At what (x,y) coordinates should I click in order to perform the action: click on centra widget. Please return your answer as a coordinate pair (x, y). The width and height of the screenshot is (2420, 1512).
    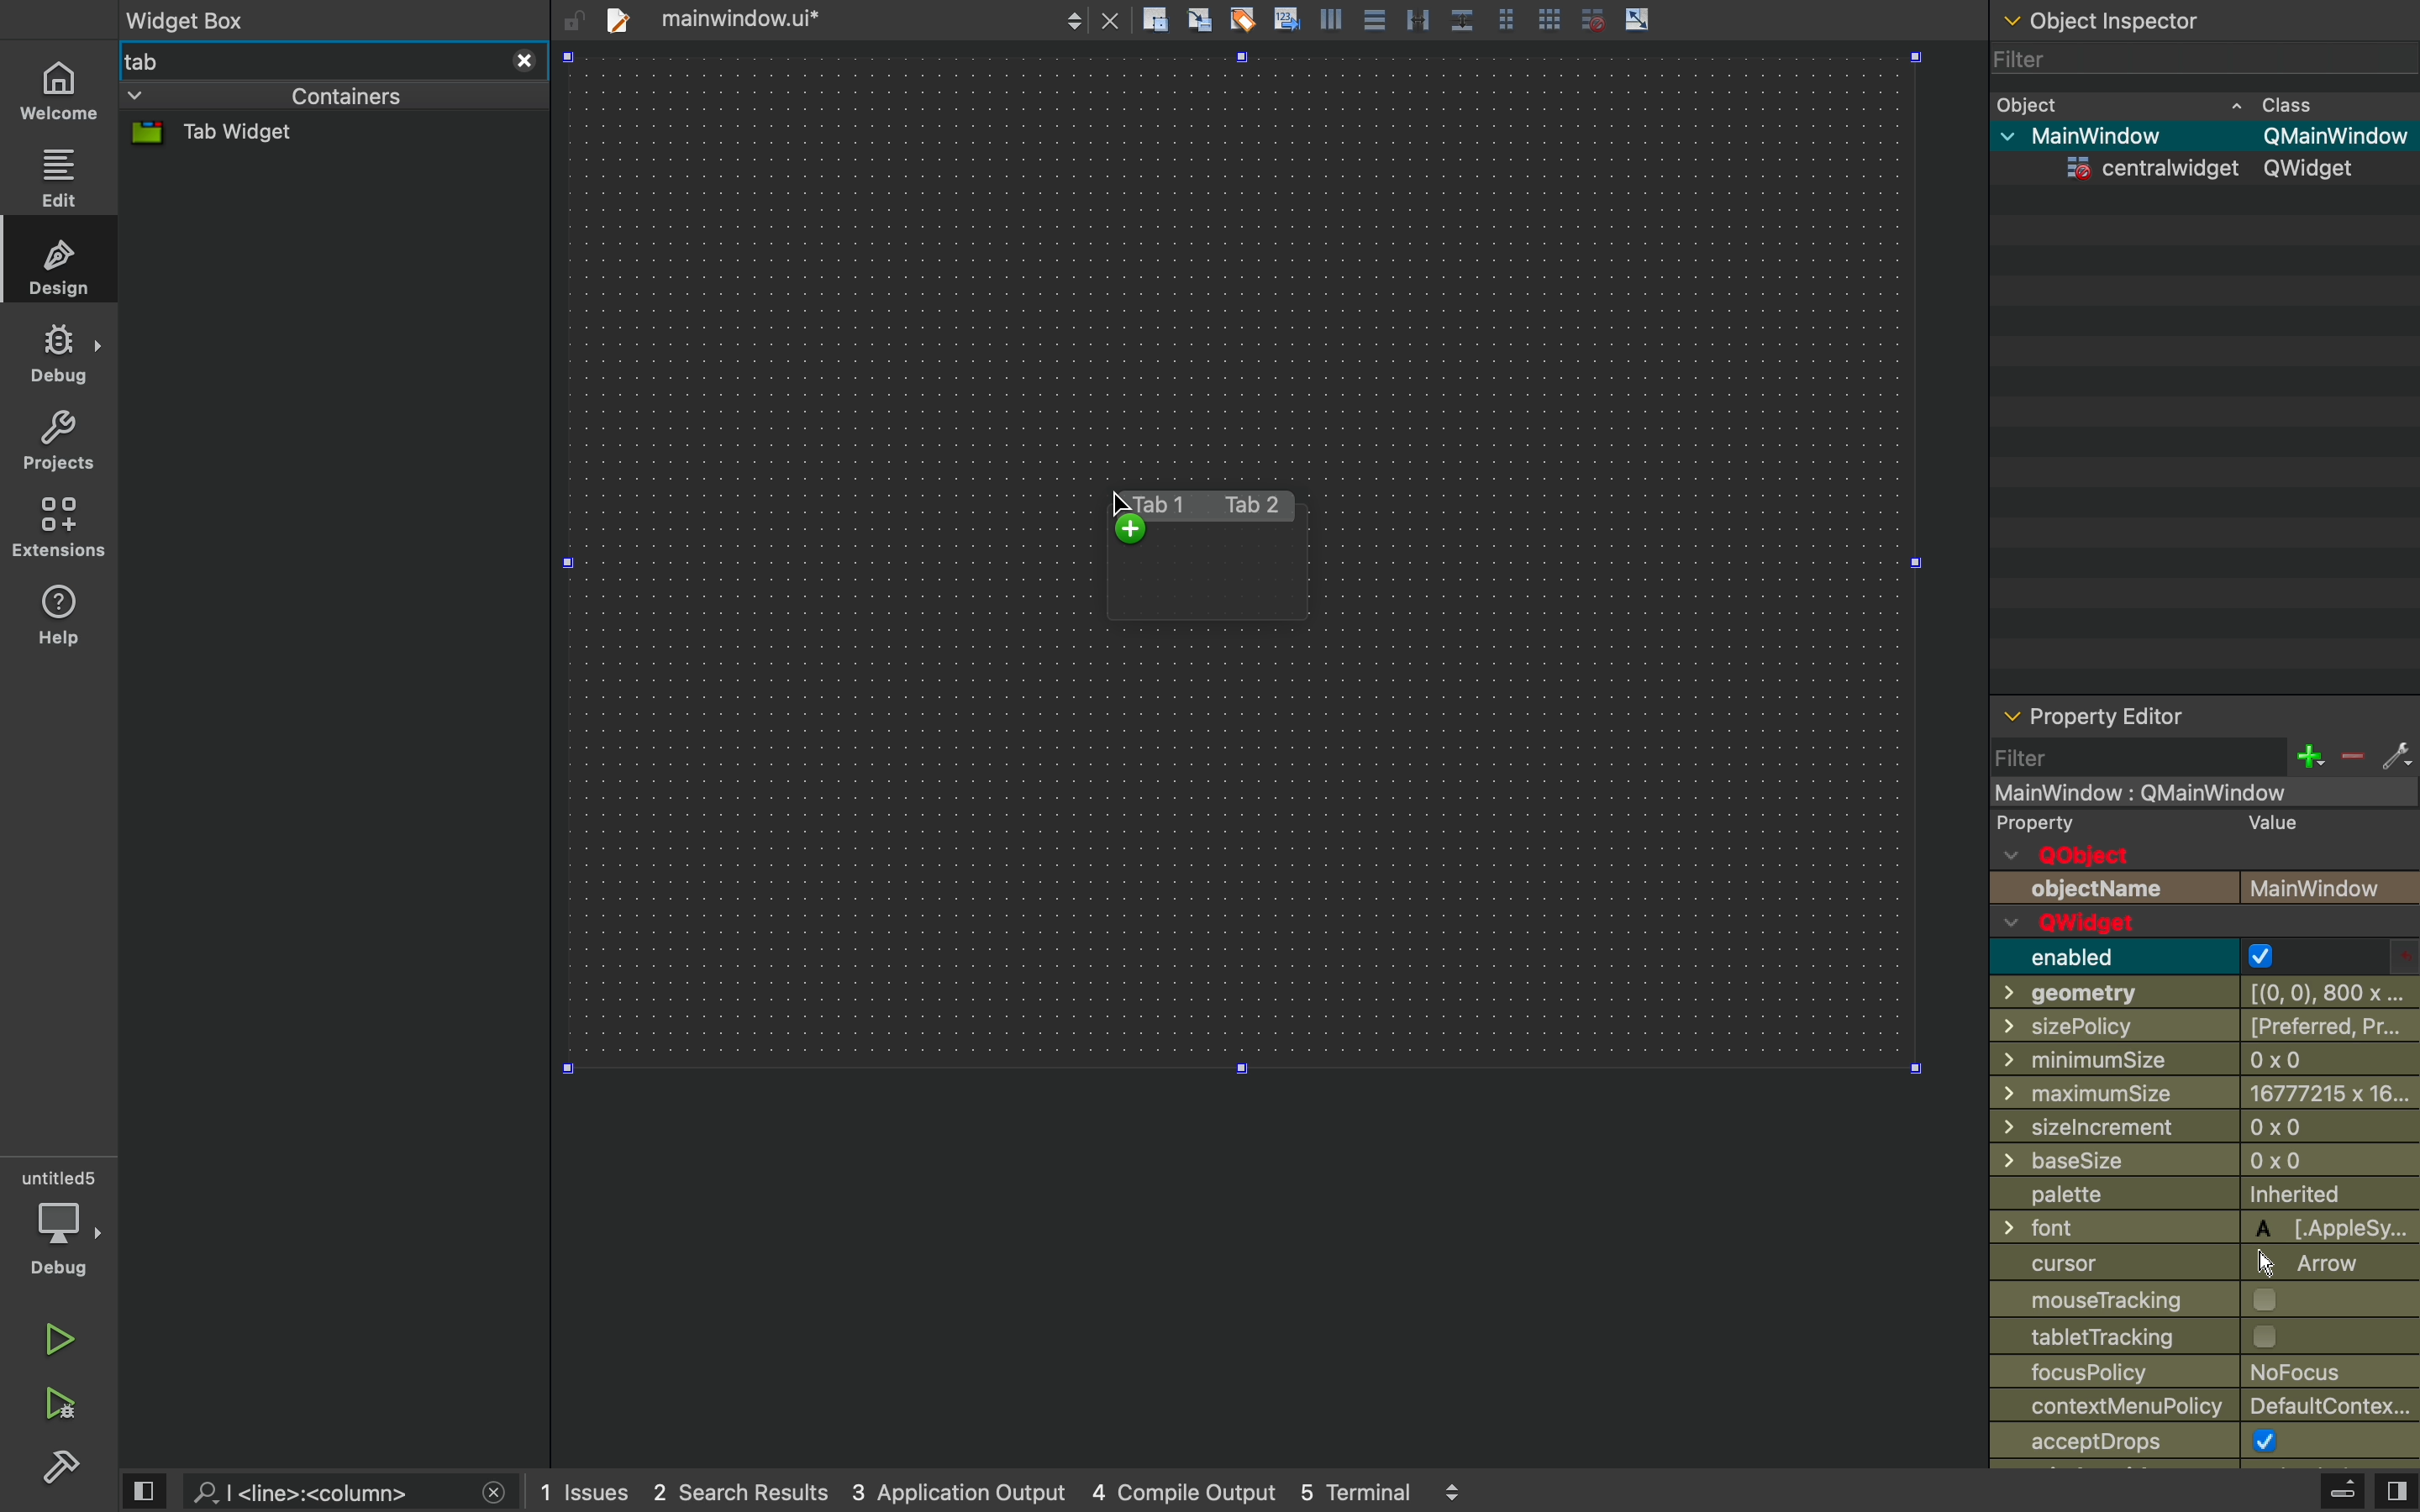
    Looking at the image, I should click on (2197, 172).